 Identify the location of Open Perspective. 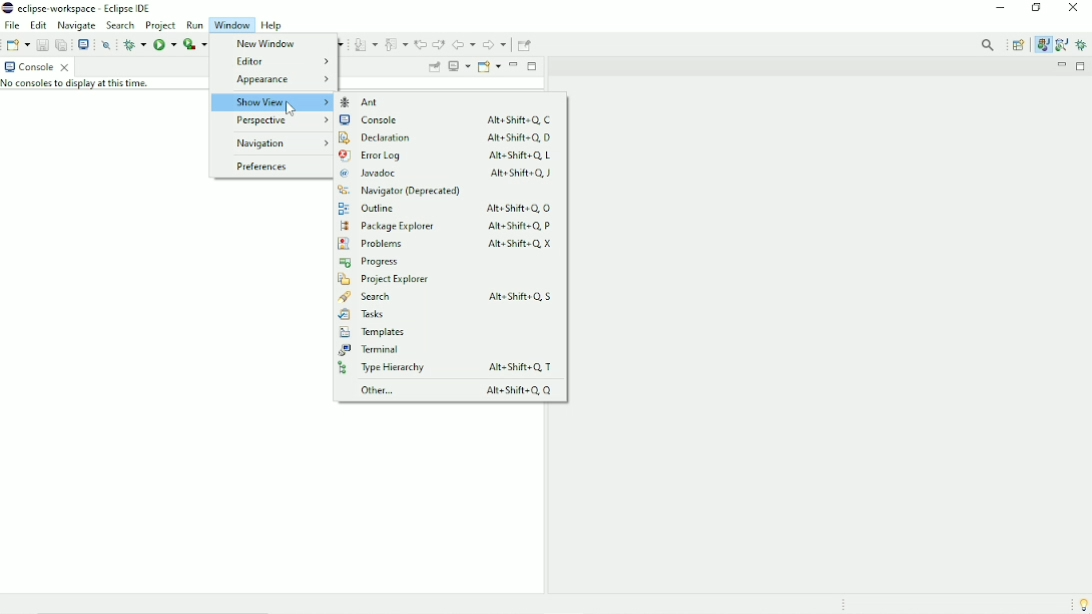
(1018, 45).